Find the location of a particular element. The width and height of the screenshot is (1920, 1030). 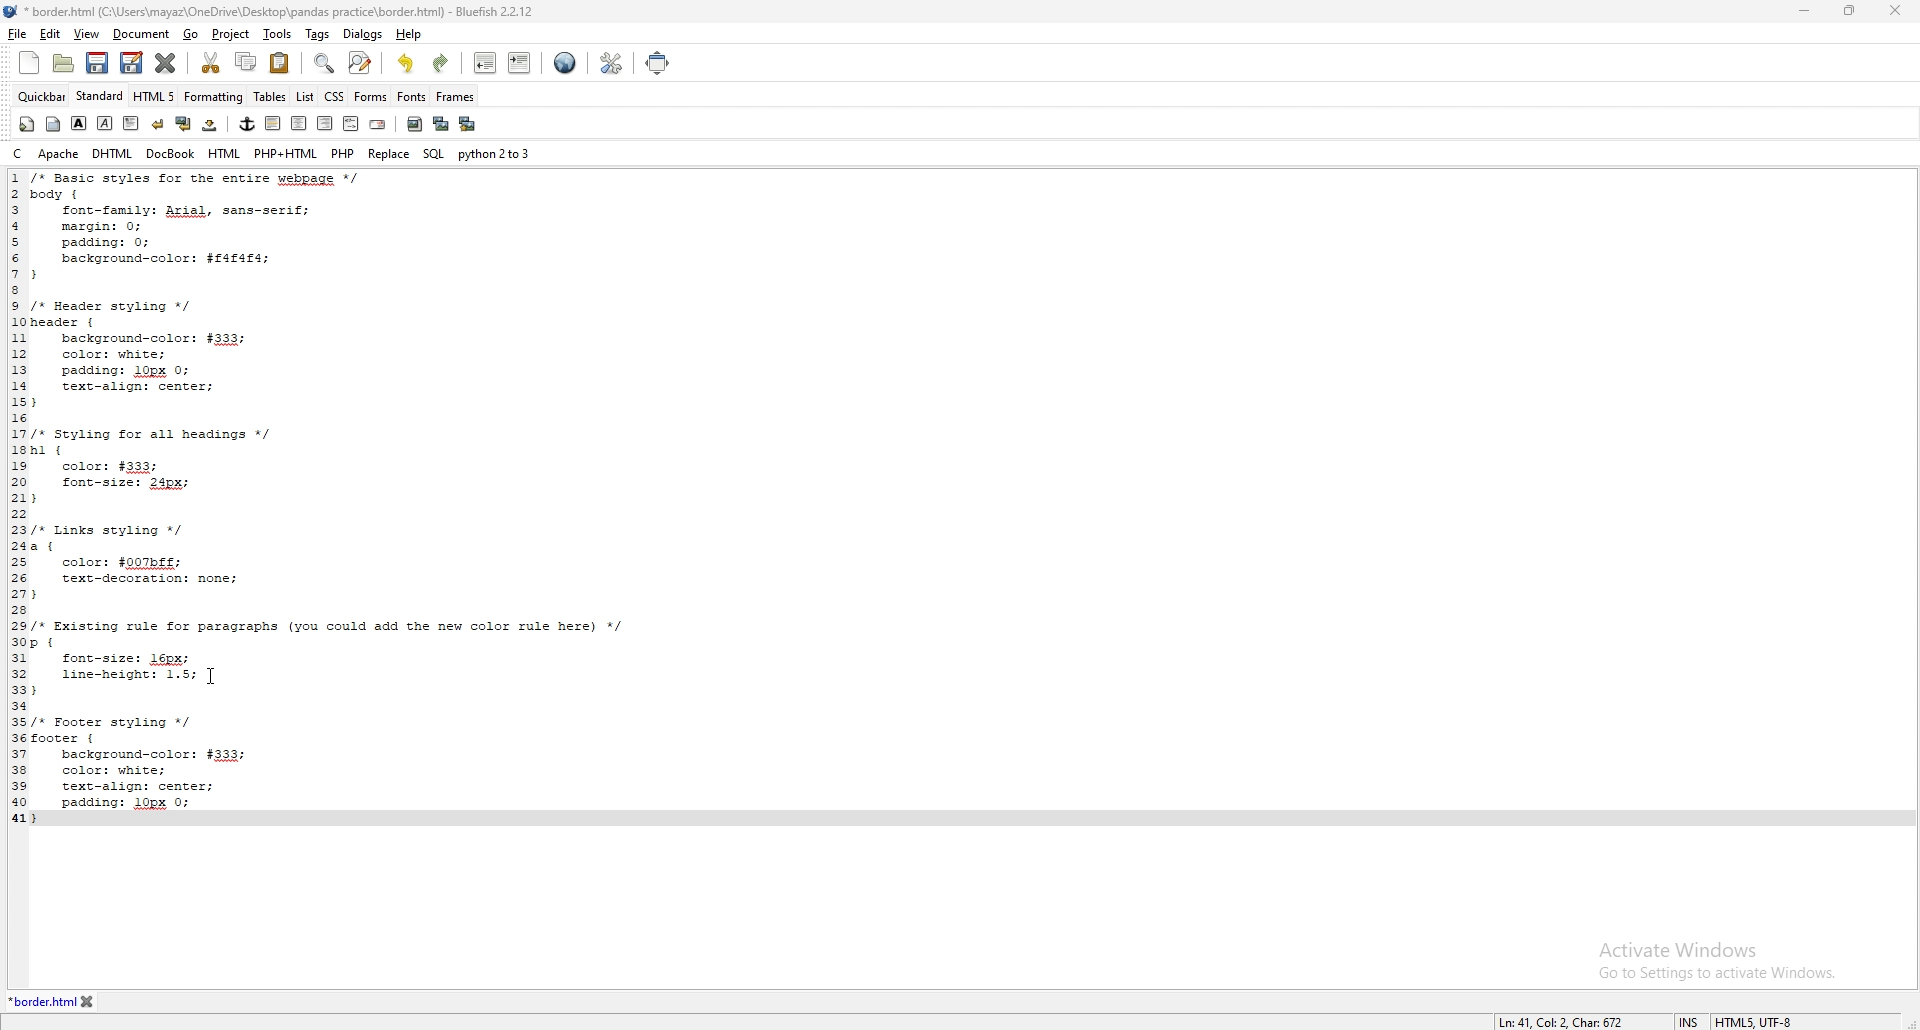

close tab is located at coordinates (116, 1001).